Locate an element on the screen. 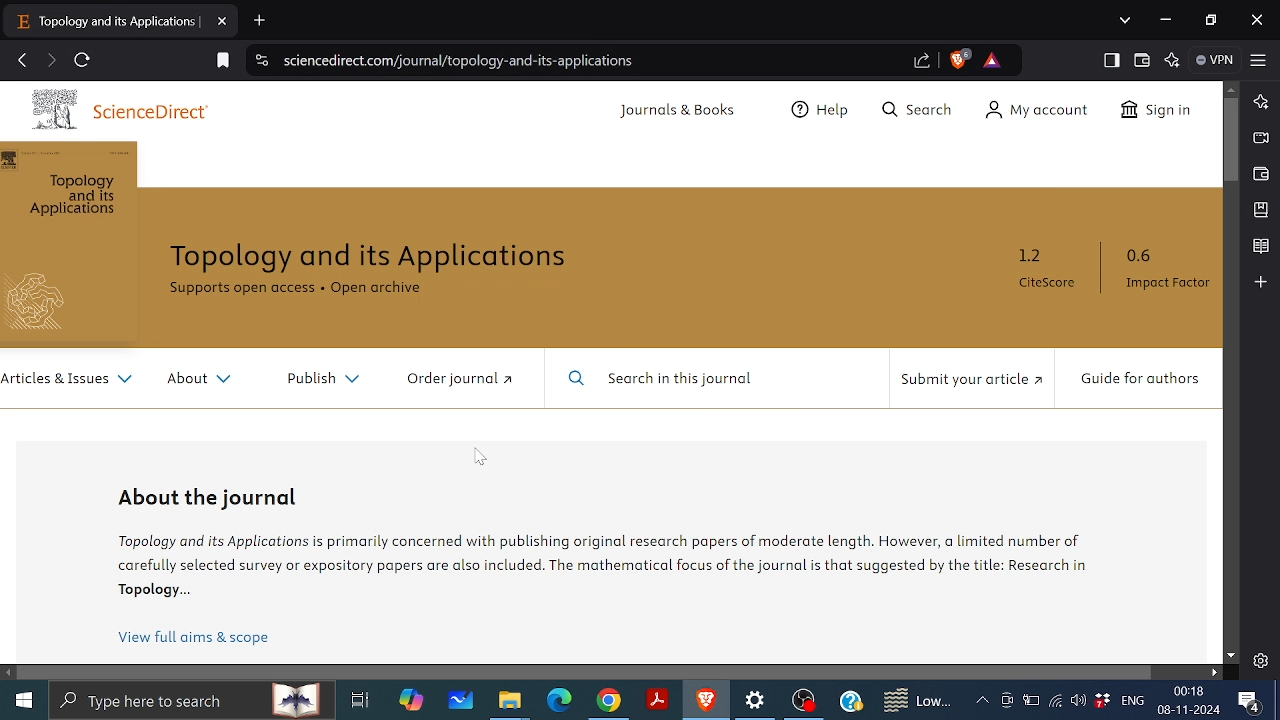 Image resolution: width=1280 pixels, height=720 pixels. Google Chrome is located at coordinates (608, 701).